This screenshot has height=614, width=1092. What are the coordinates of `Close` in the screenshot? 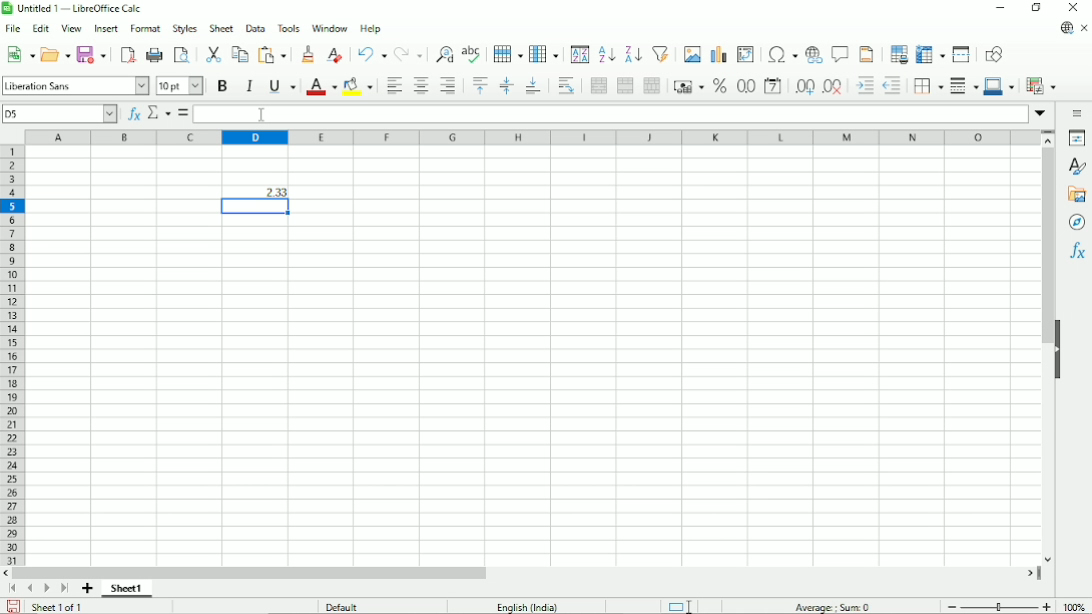 It's located at (1074, 7).